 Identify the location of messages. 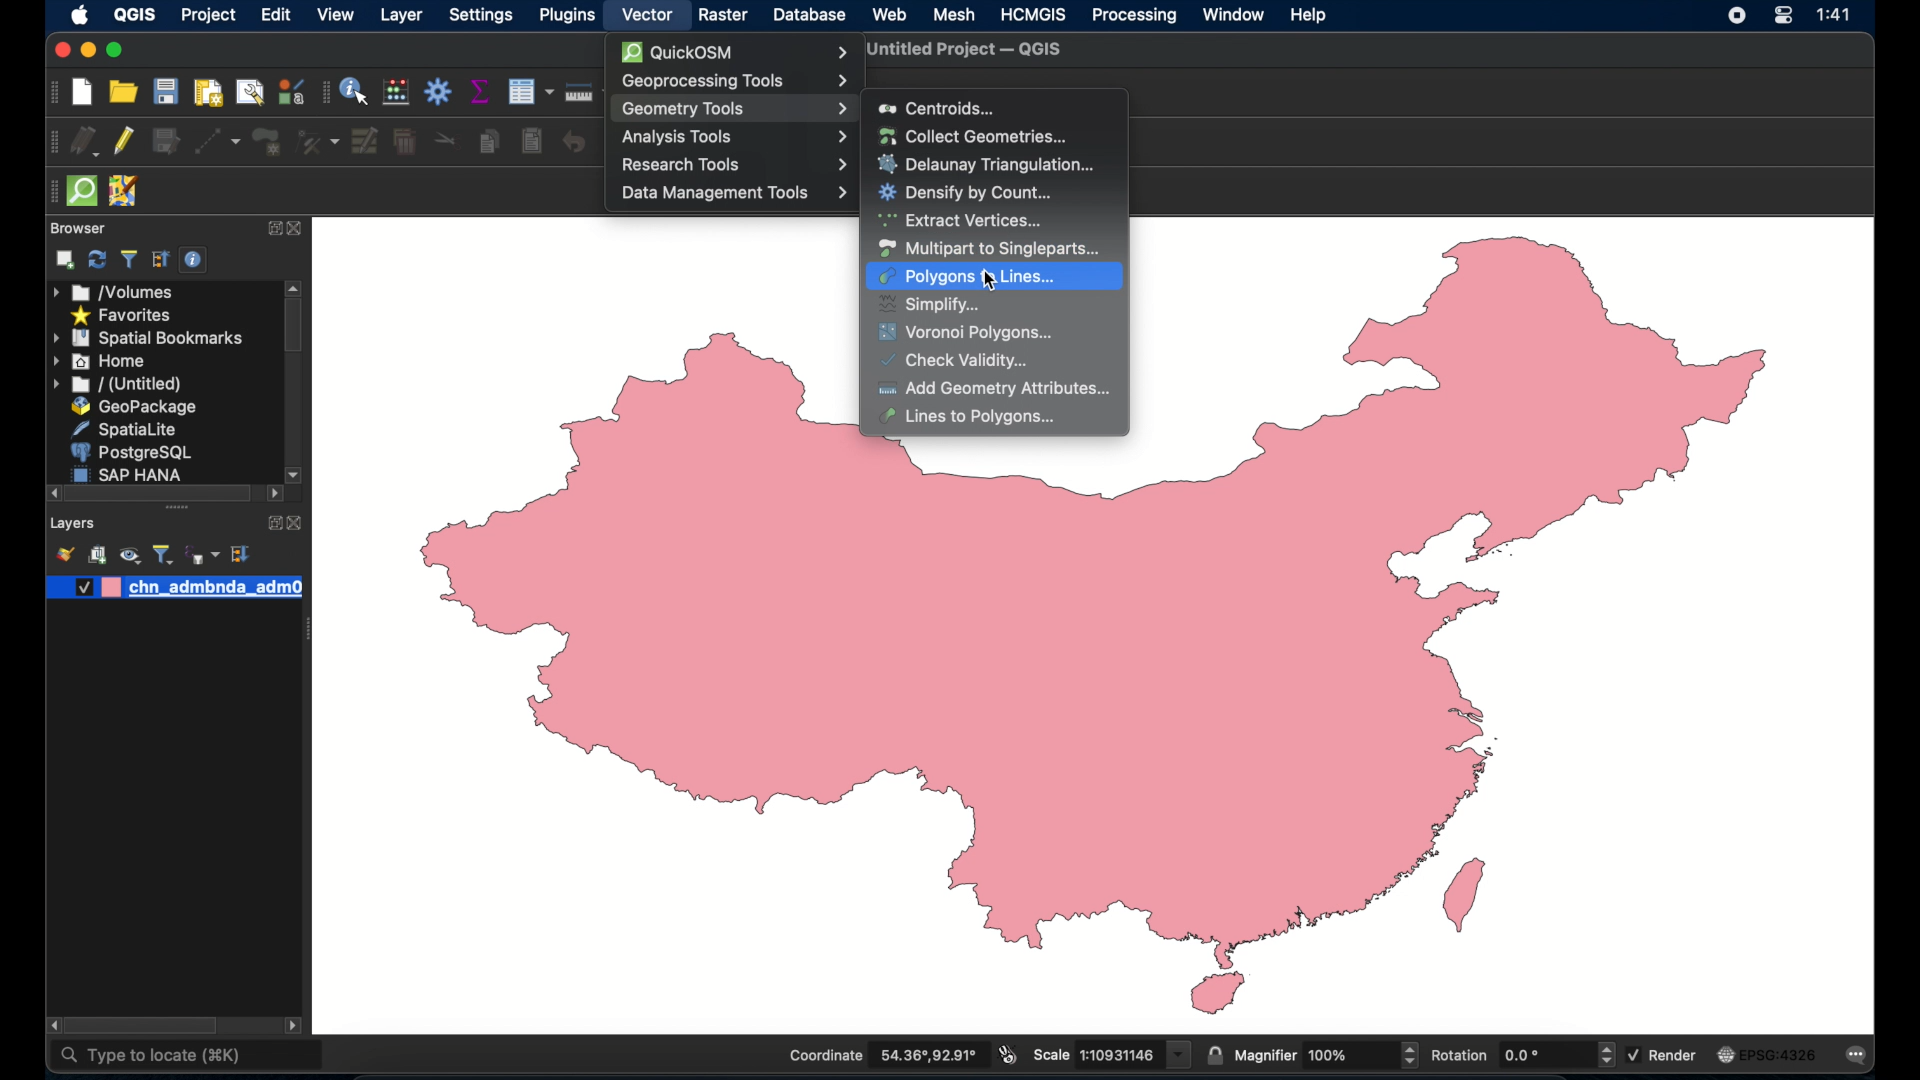
(1860, 1055).